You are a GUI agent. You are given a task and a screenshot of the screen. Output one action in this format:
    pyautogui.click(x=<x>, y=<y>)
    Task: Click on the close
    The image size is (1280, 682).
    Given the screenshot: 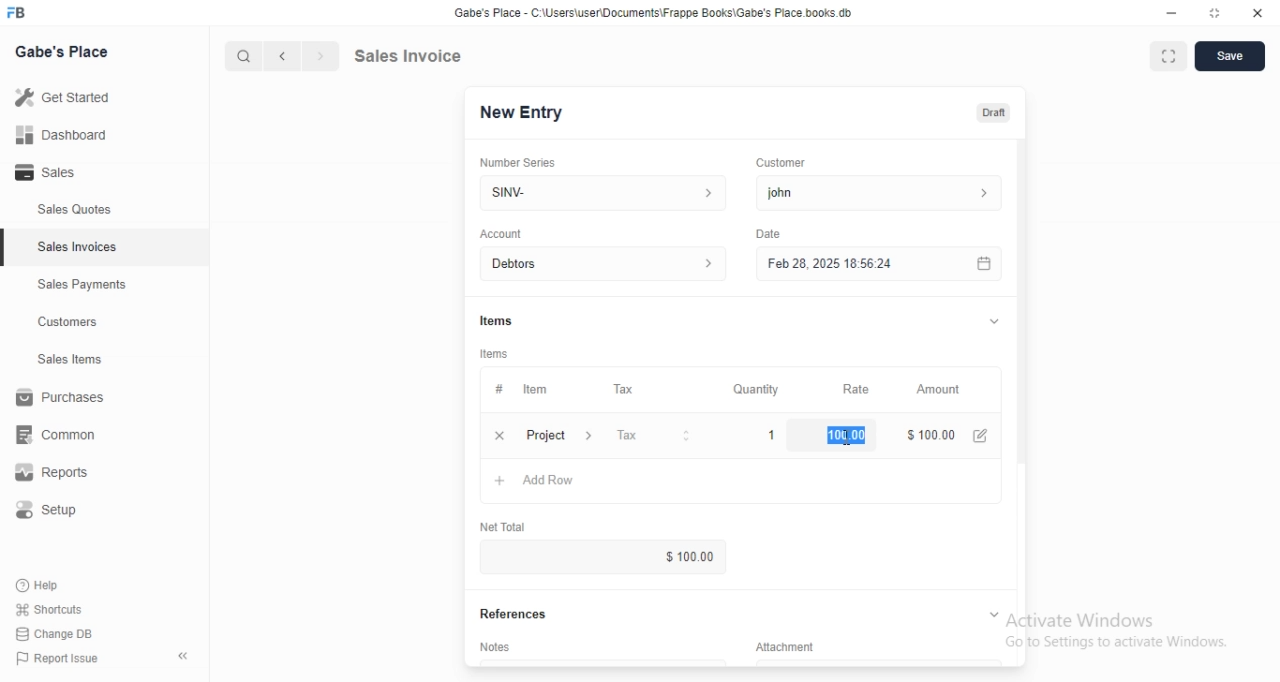 What is the action you would take?
    pyautogui.click(x=1257, y=14)
    